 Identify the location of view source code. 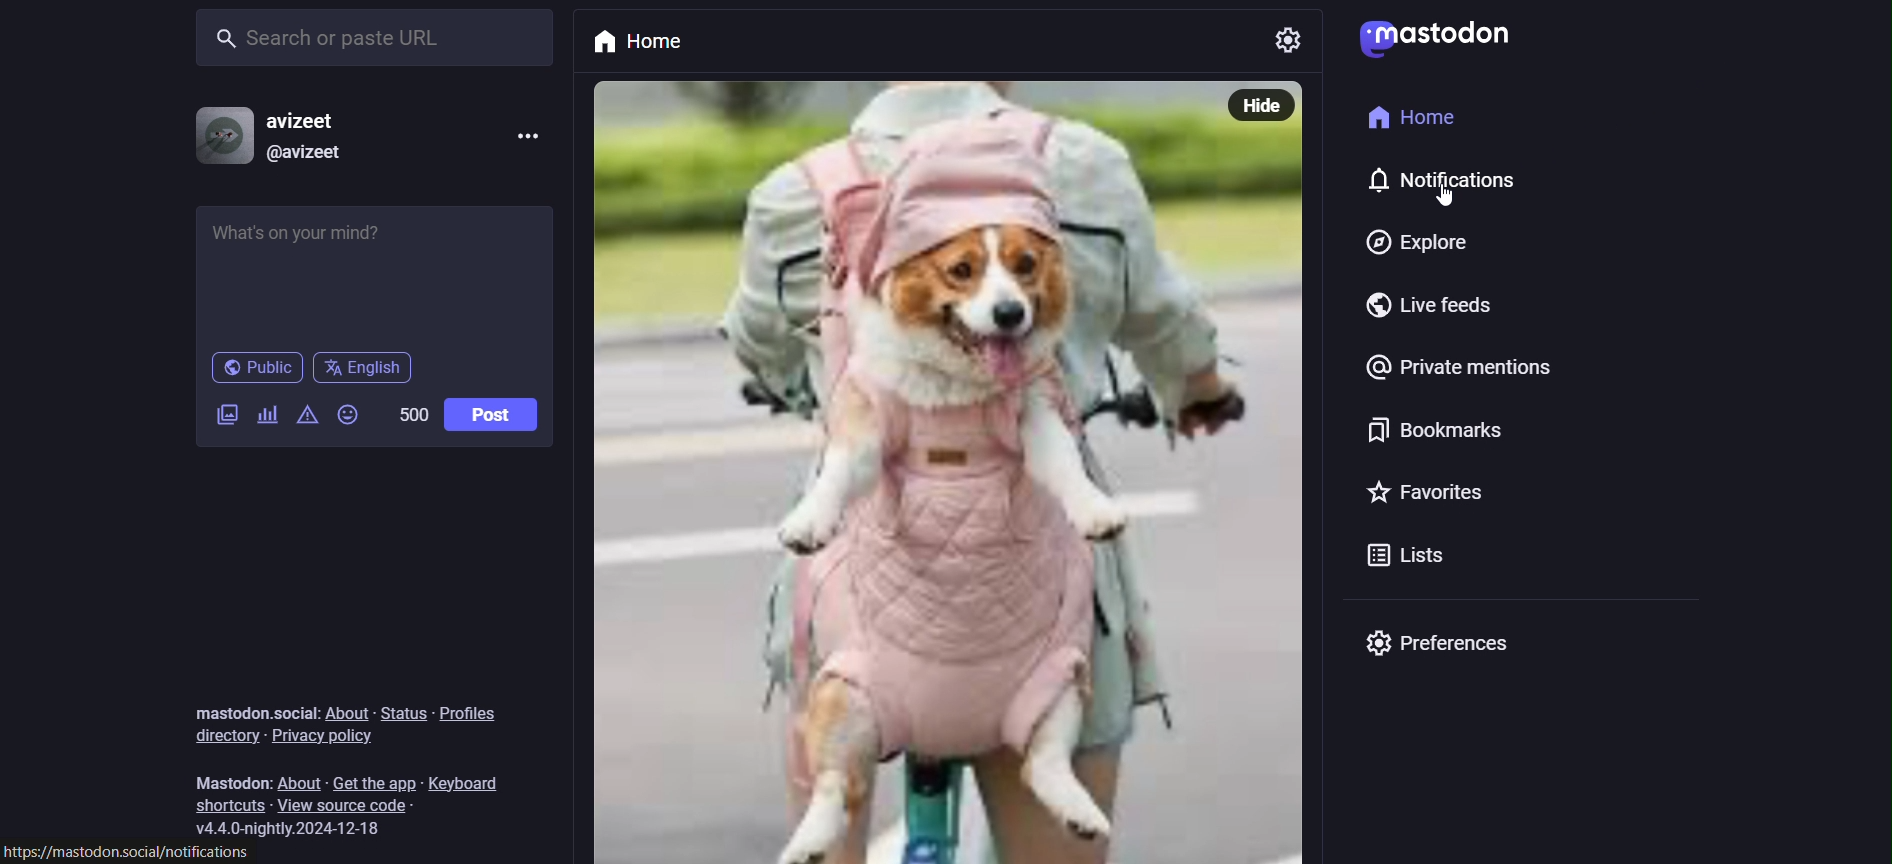
(359, 807).